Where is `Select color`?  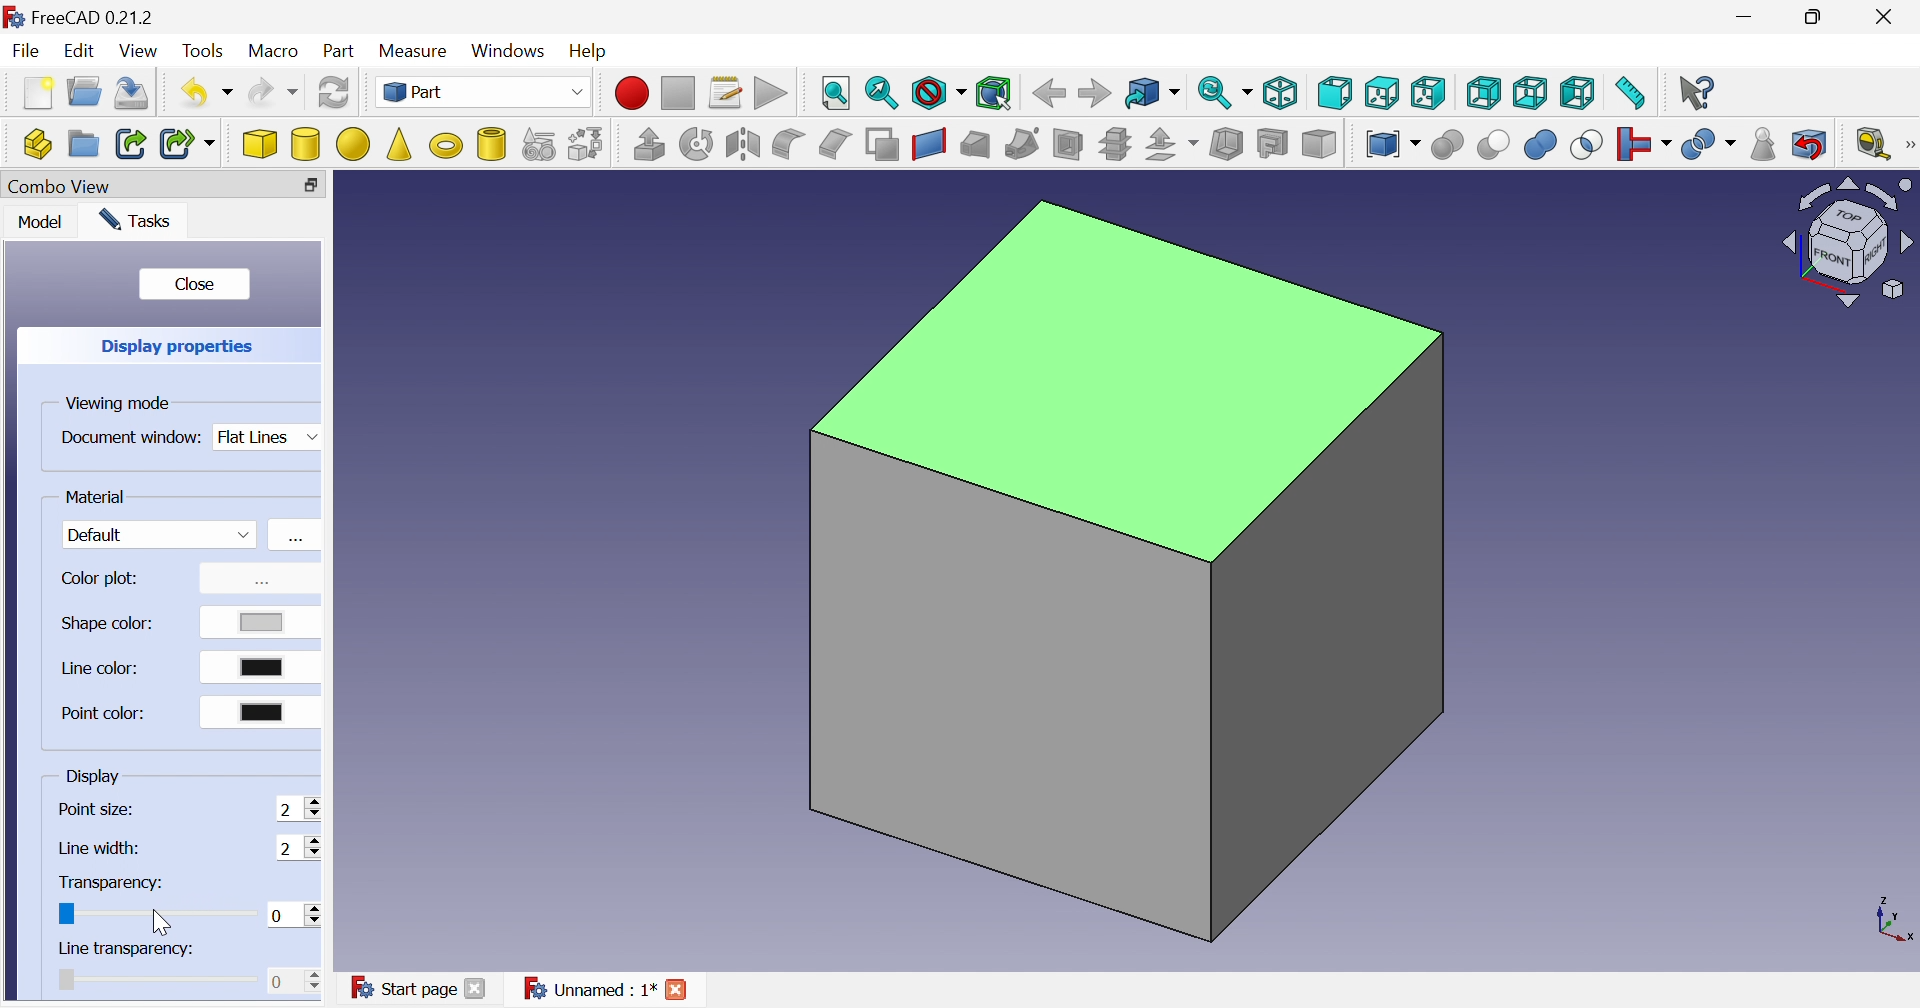
Select color is located at coordinates (264, 622).